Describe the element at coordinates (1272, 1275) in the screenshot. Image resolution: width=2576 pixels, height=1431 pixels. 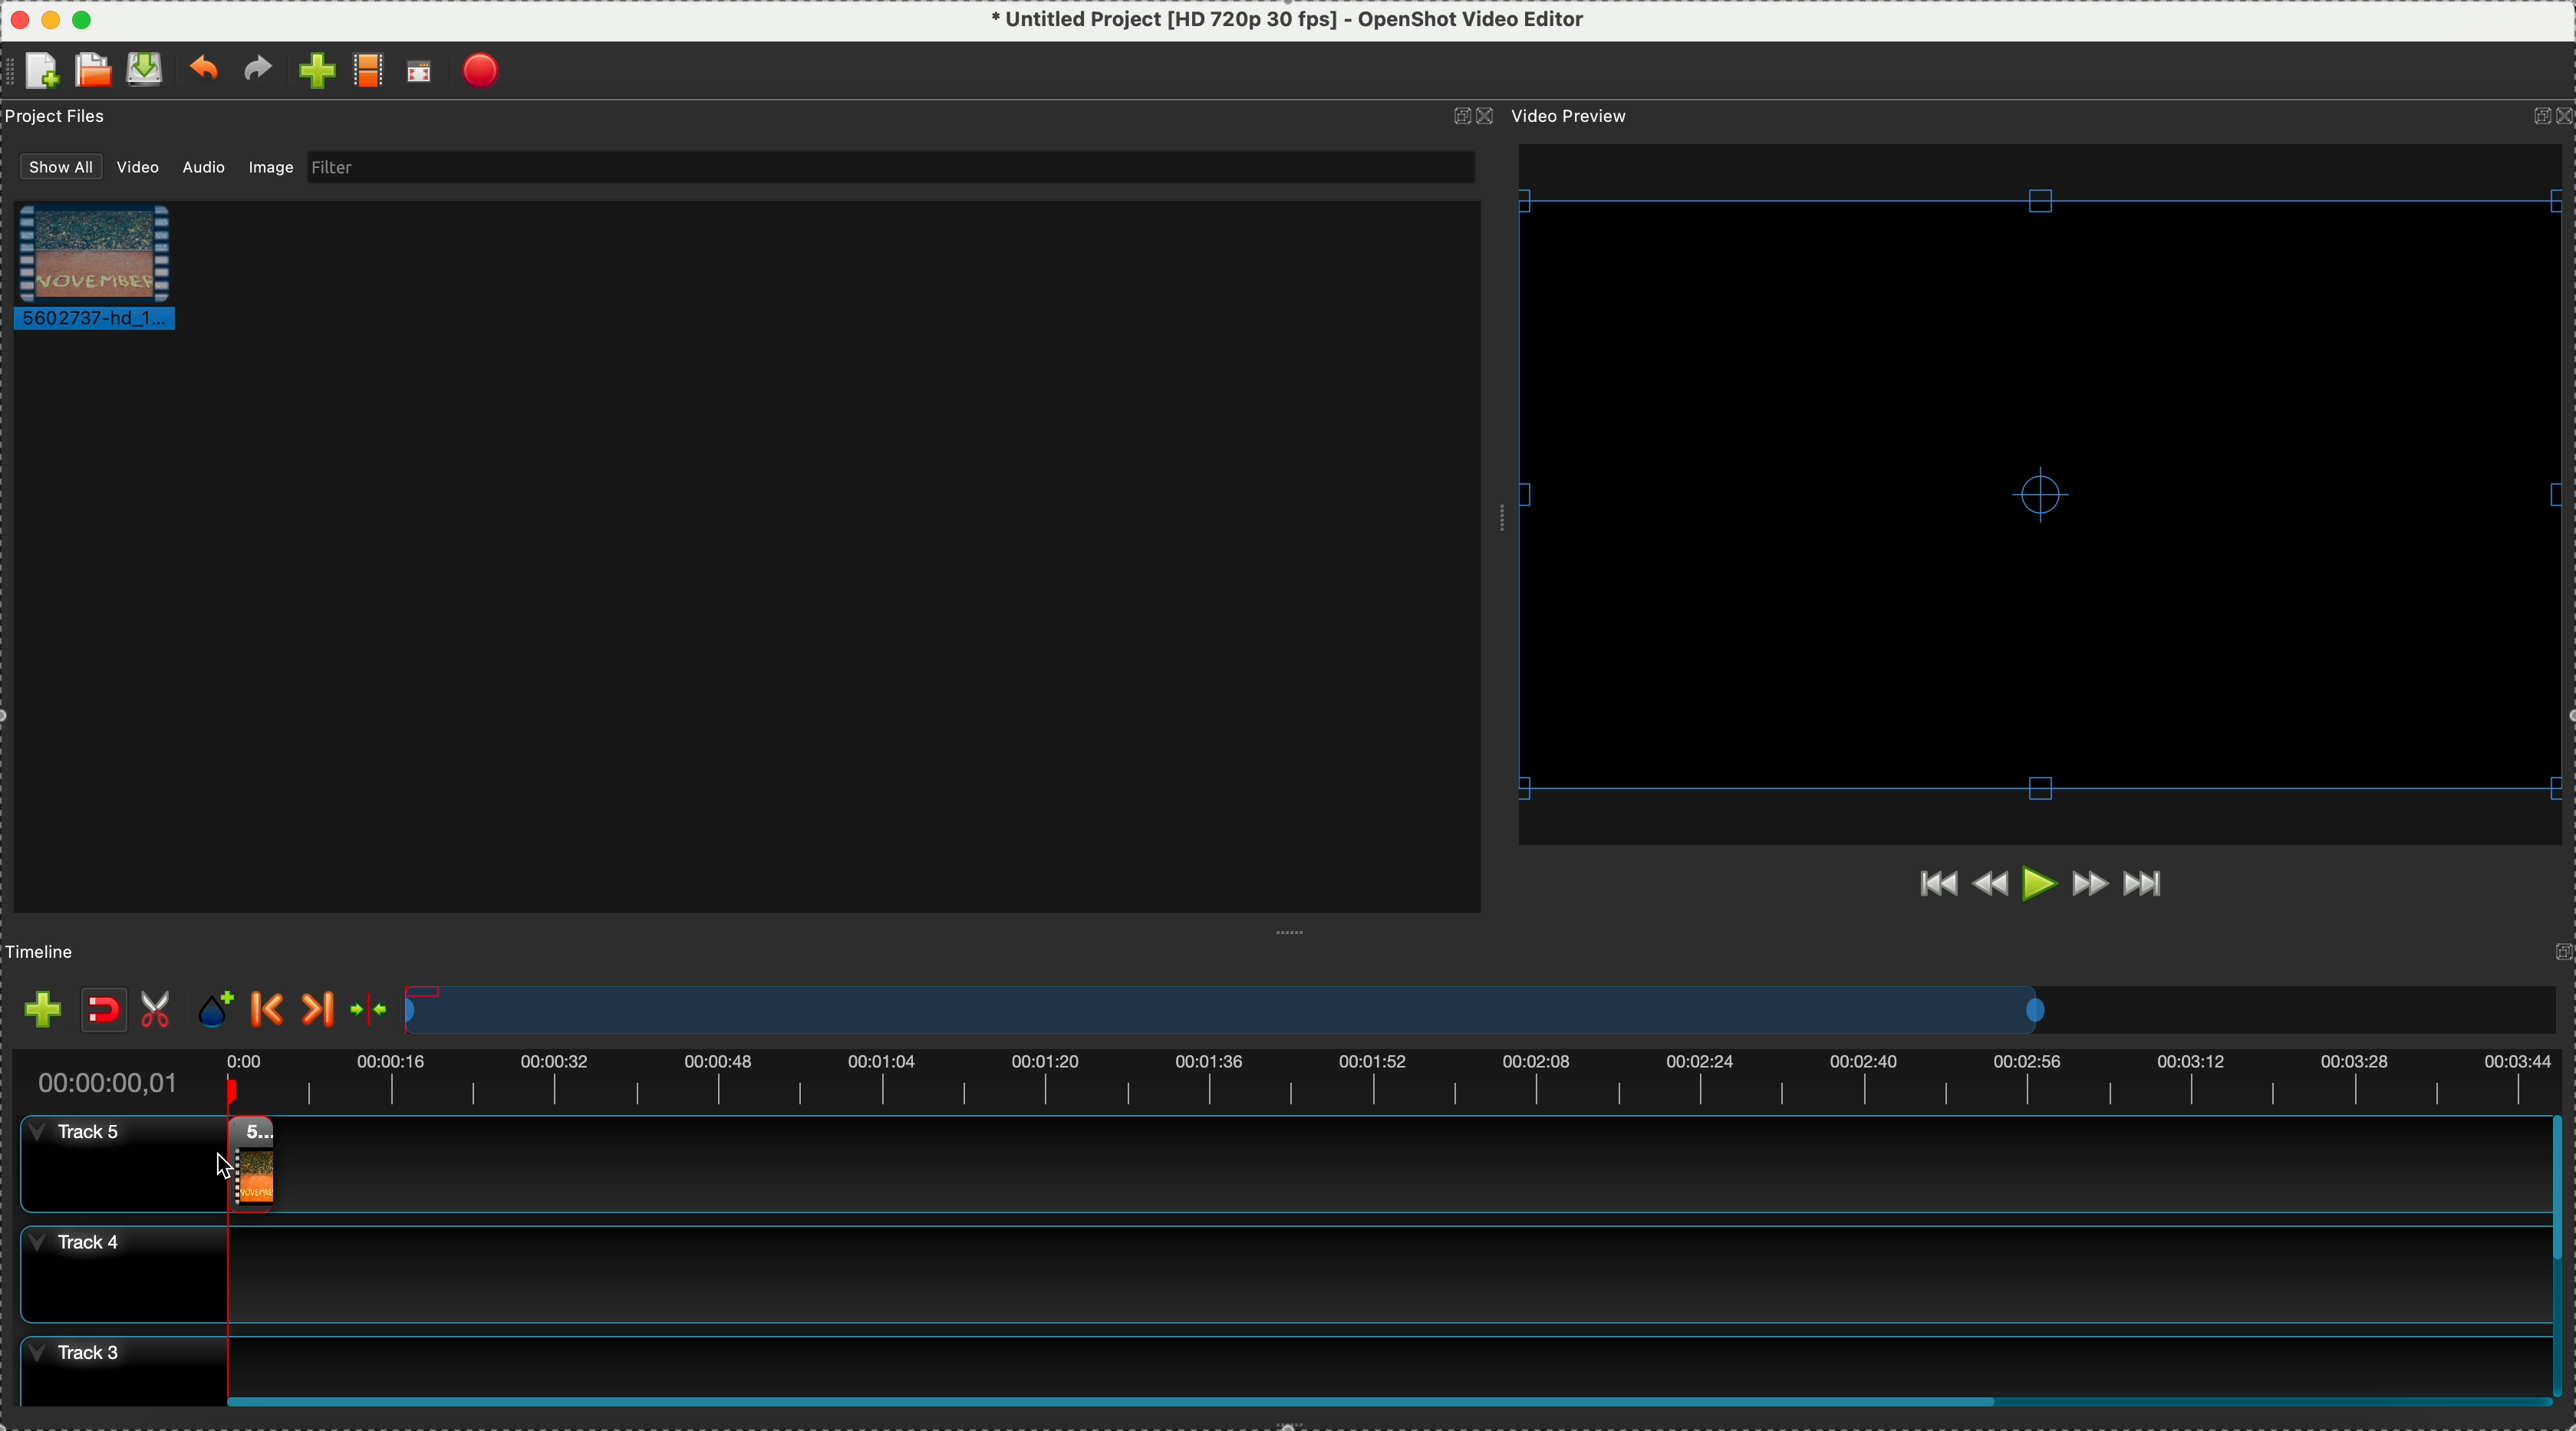
I see `track 4` at that location.